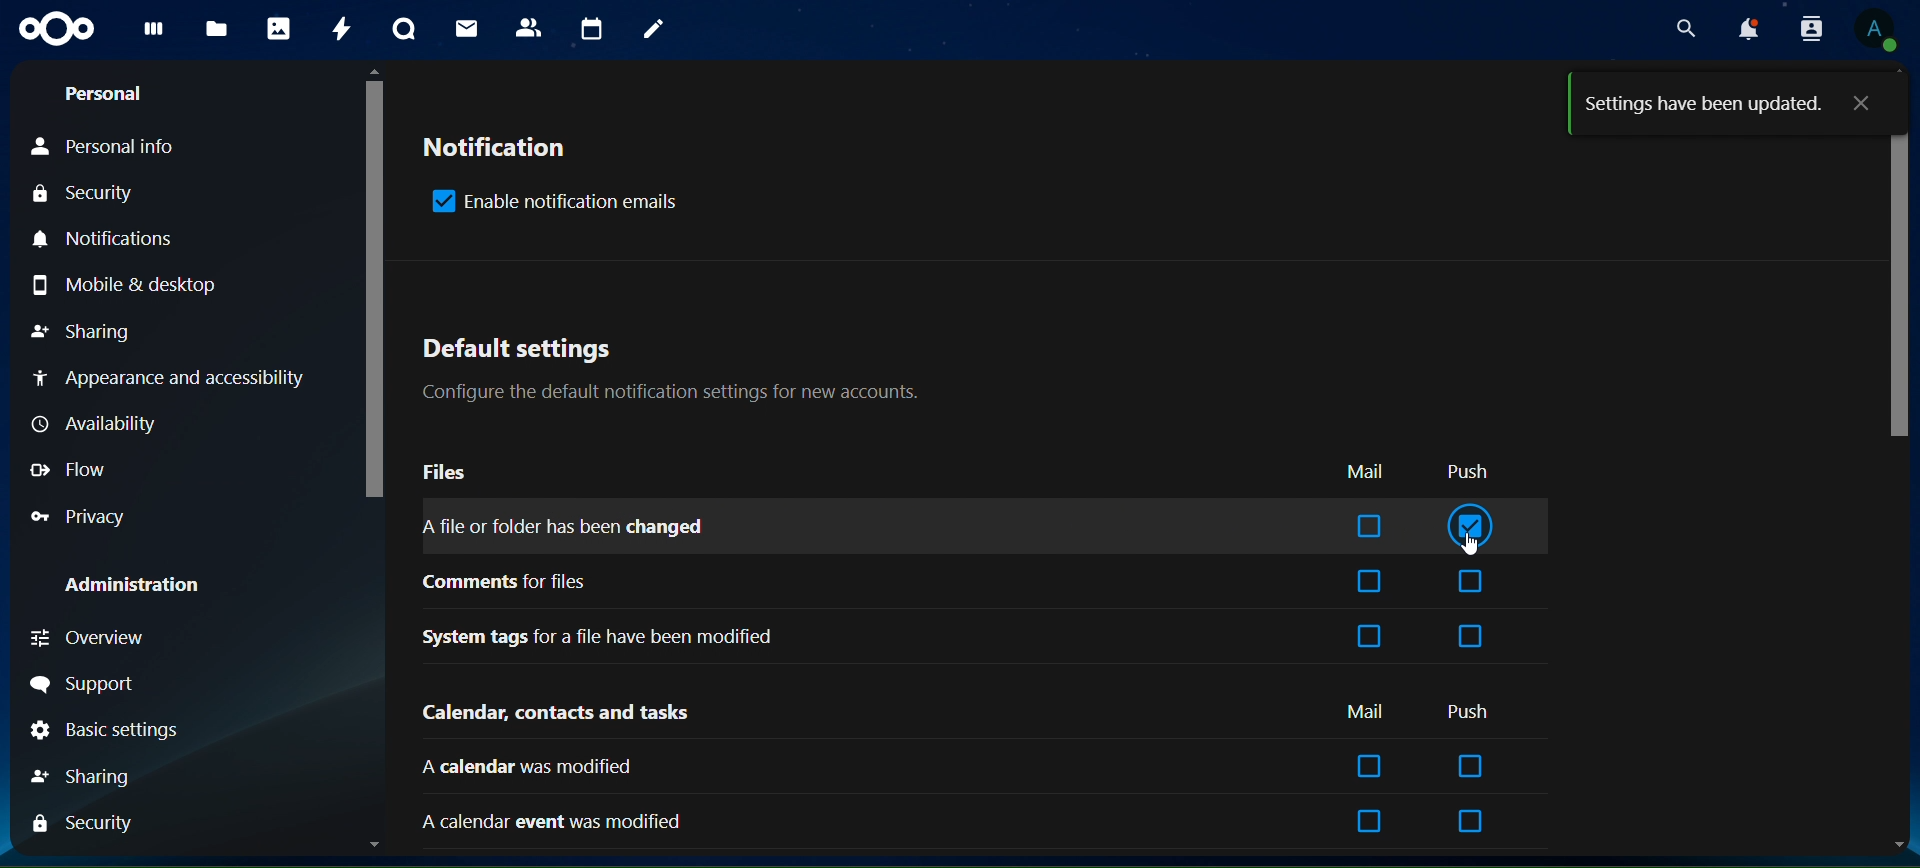  Describe the element at coordinates (91, 423) in the screenshot. I see `availability` at that location.